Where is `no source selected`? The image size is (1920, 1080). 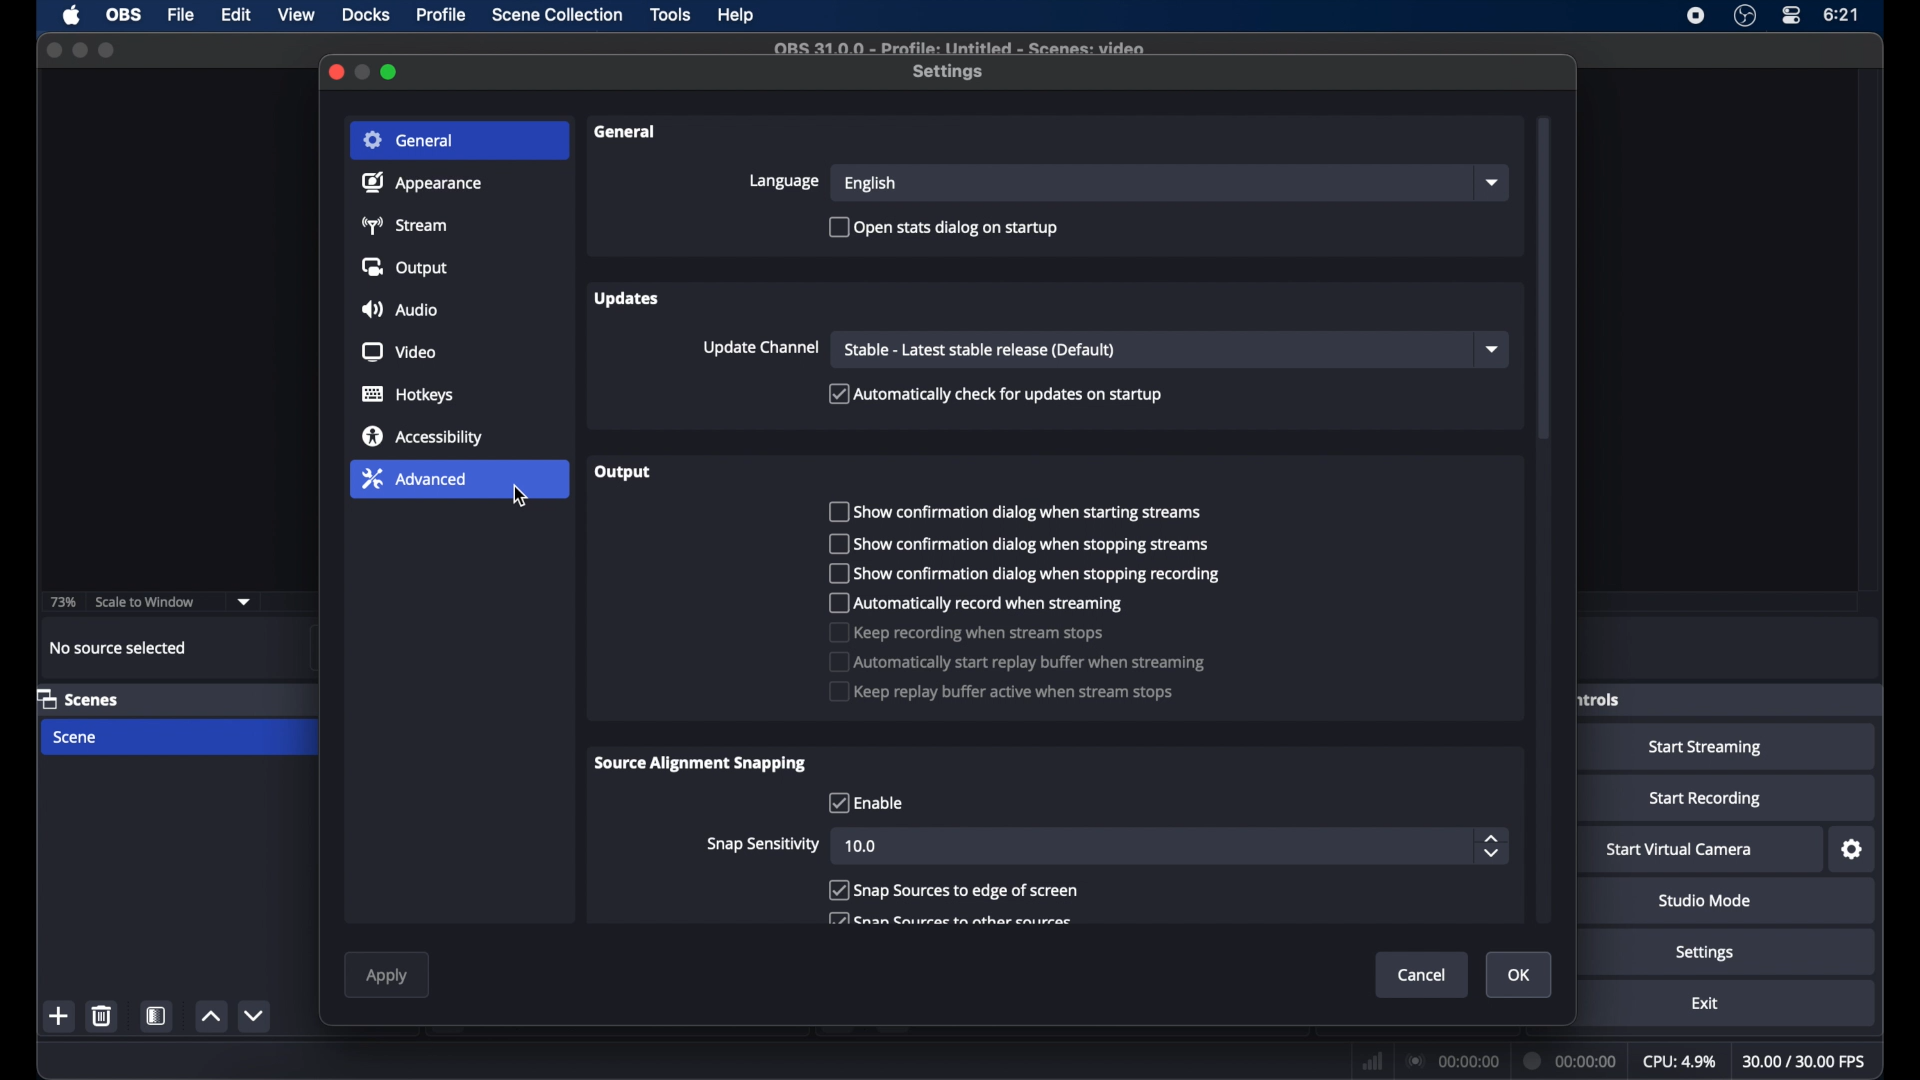
no source selected is located at coordinates (119, 648).